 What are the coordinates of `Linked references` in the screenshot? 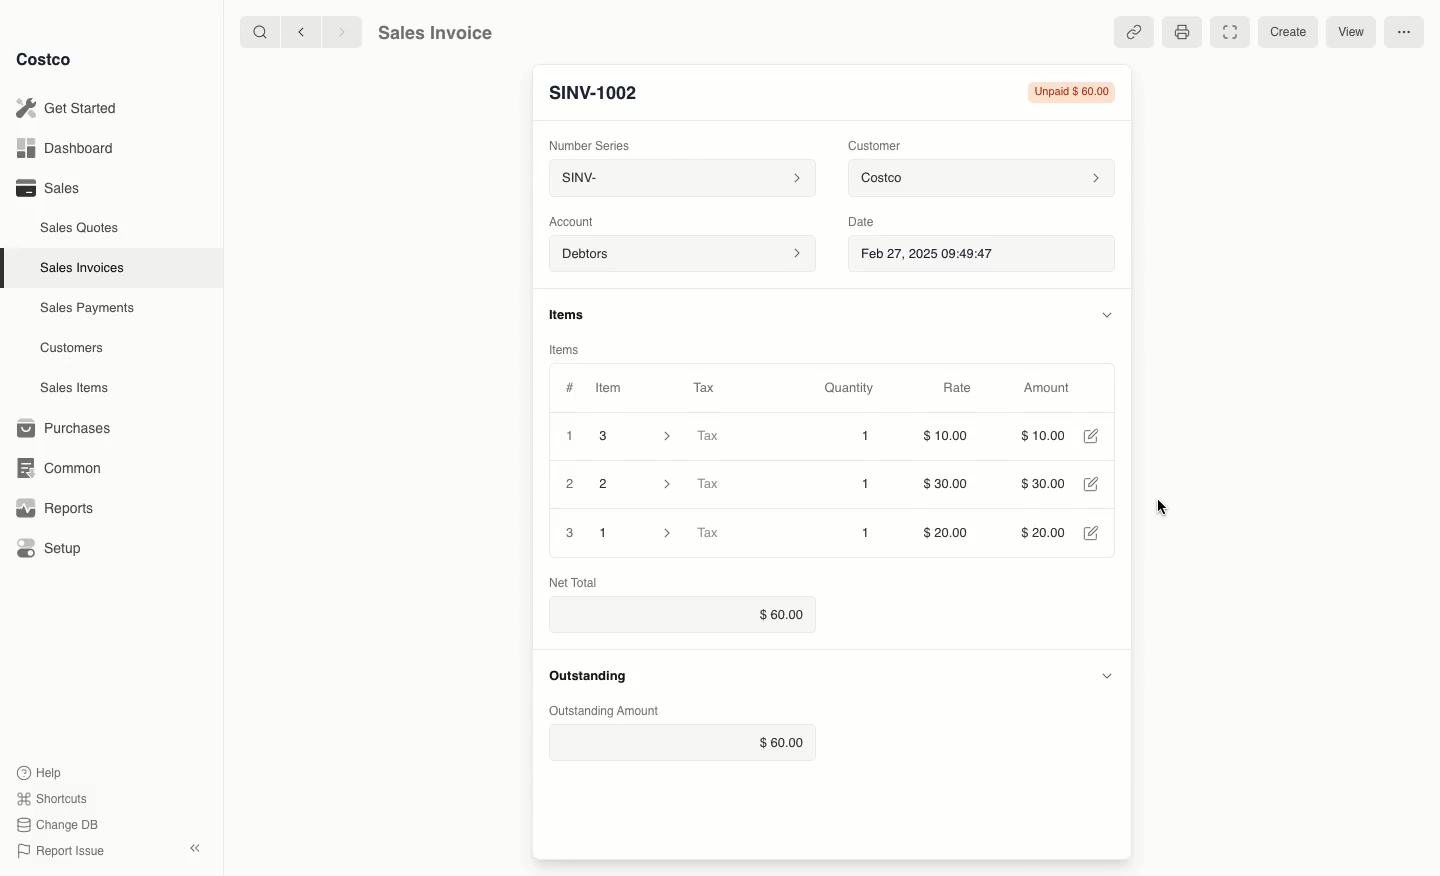 It's located at (1133, 30).